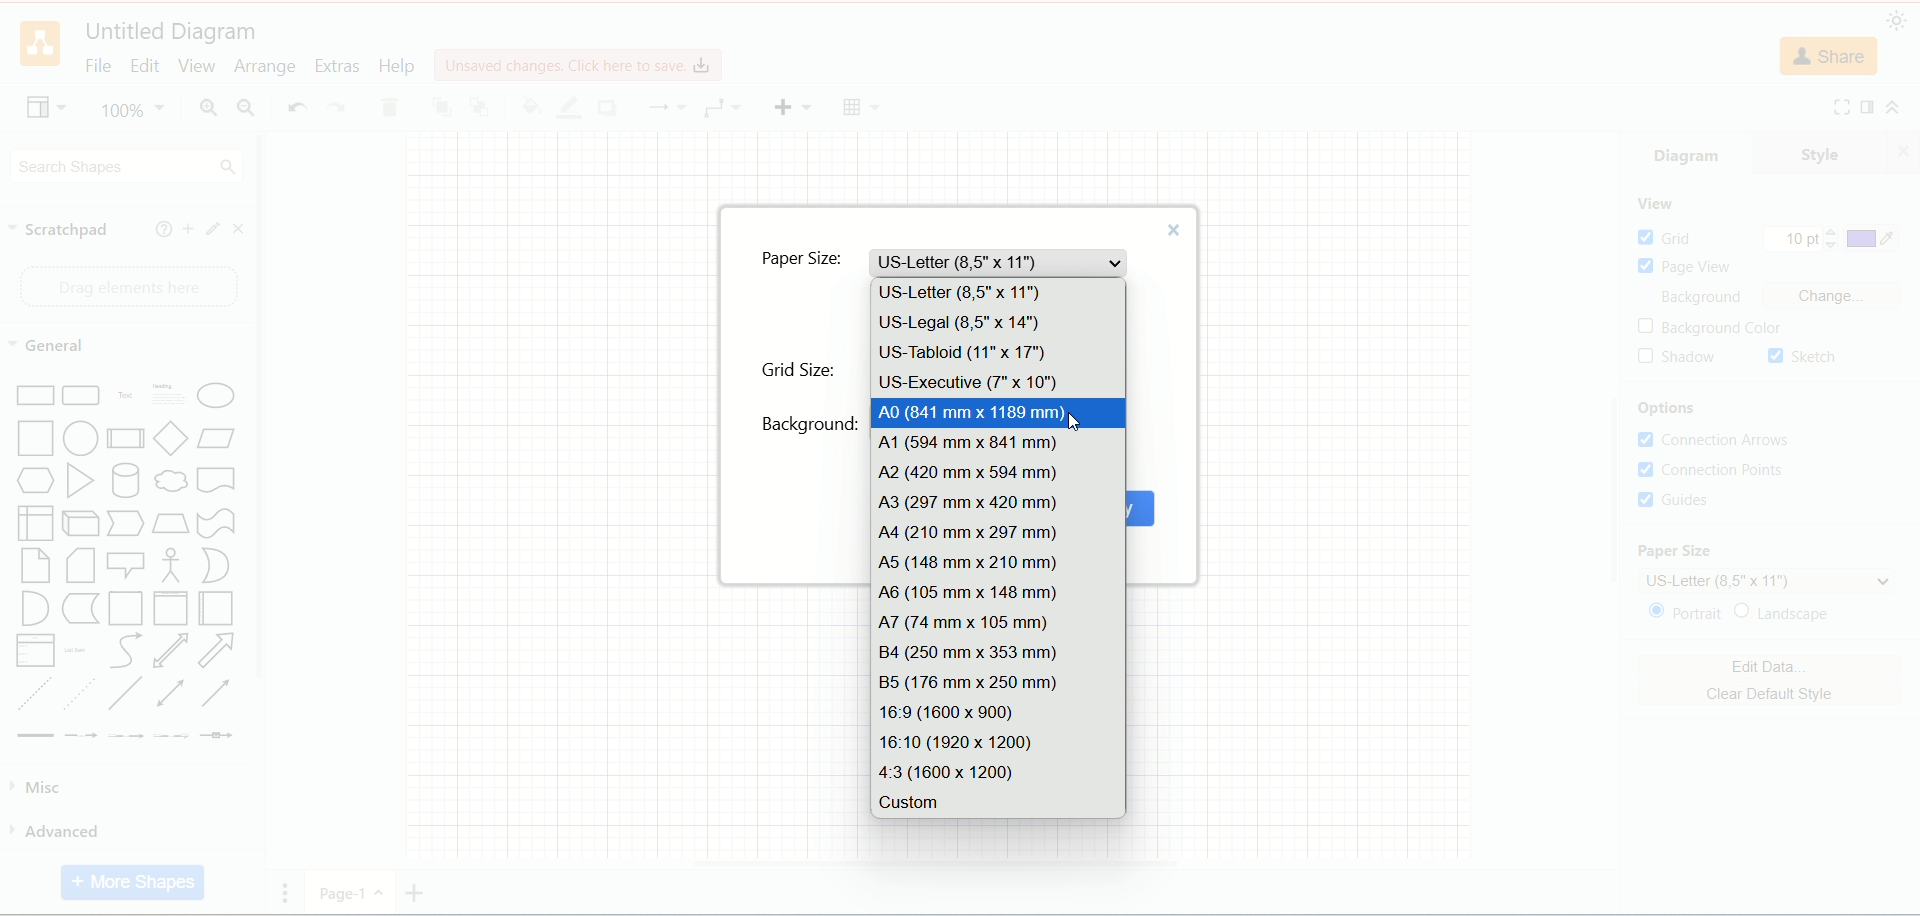  Describe the element at coordinates (210, 229) in the screenshot. I see `edit` at that location.